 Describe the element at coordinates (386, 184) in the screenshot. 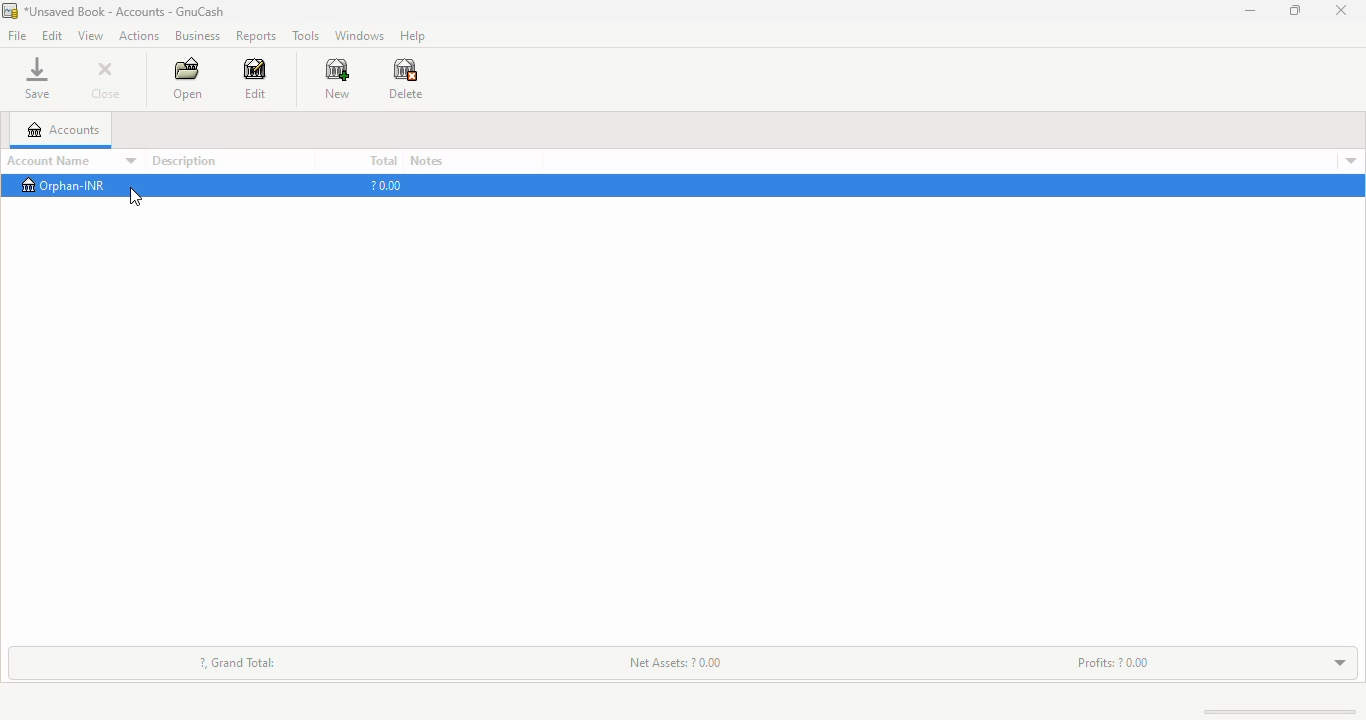

I see `?0.00` at that location.